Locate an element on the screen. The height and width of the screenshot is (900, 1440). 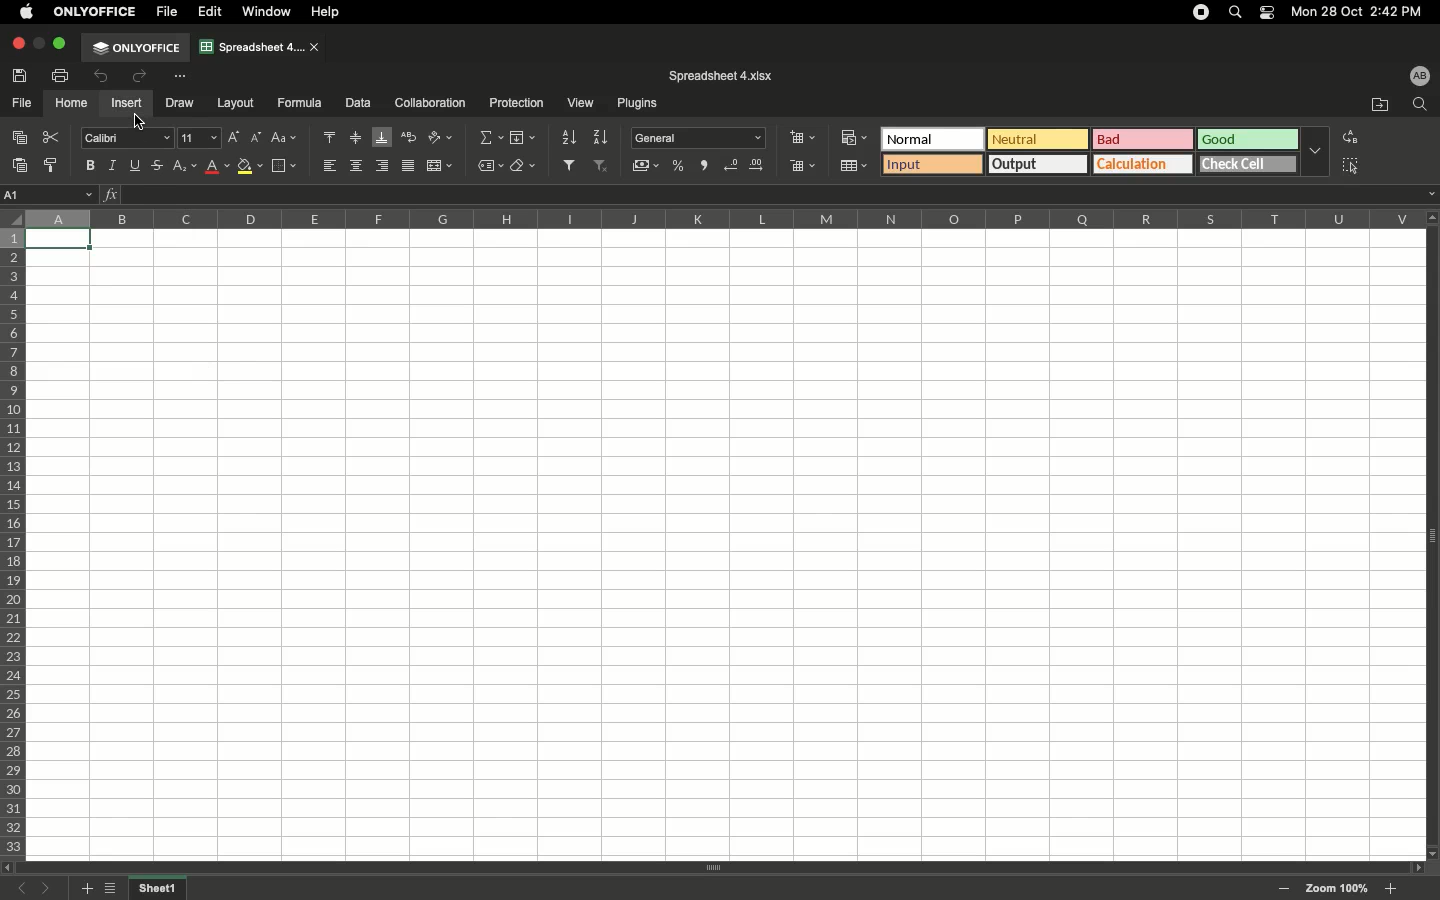
File name is located at coordinates (721, 76).